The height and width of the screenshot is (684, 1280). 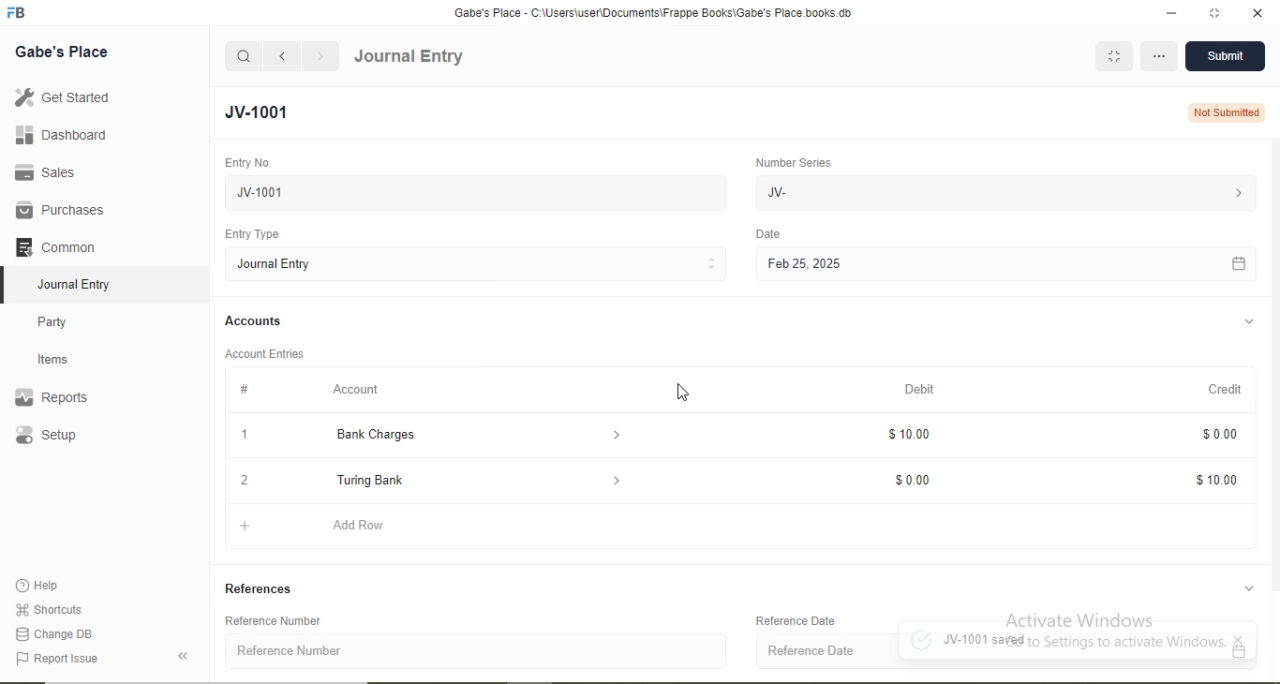 What do you see at coordinates (60, 210) in the screenshot?
I see `Purchases` at bounding box center [60, 210].